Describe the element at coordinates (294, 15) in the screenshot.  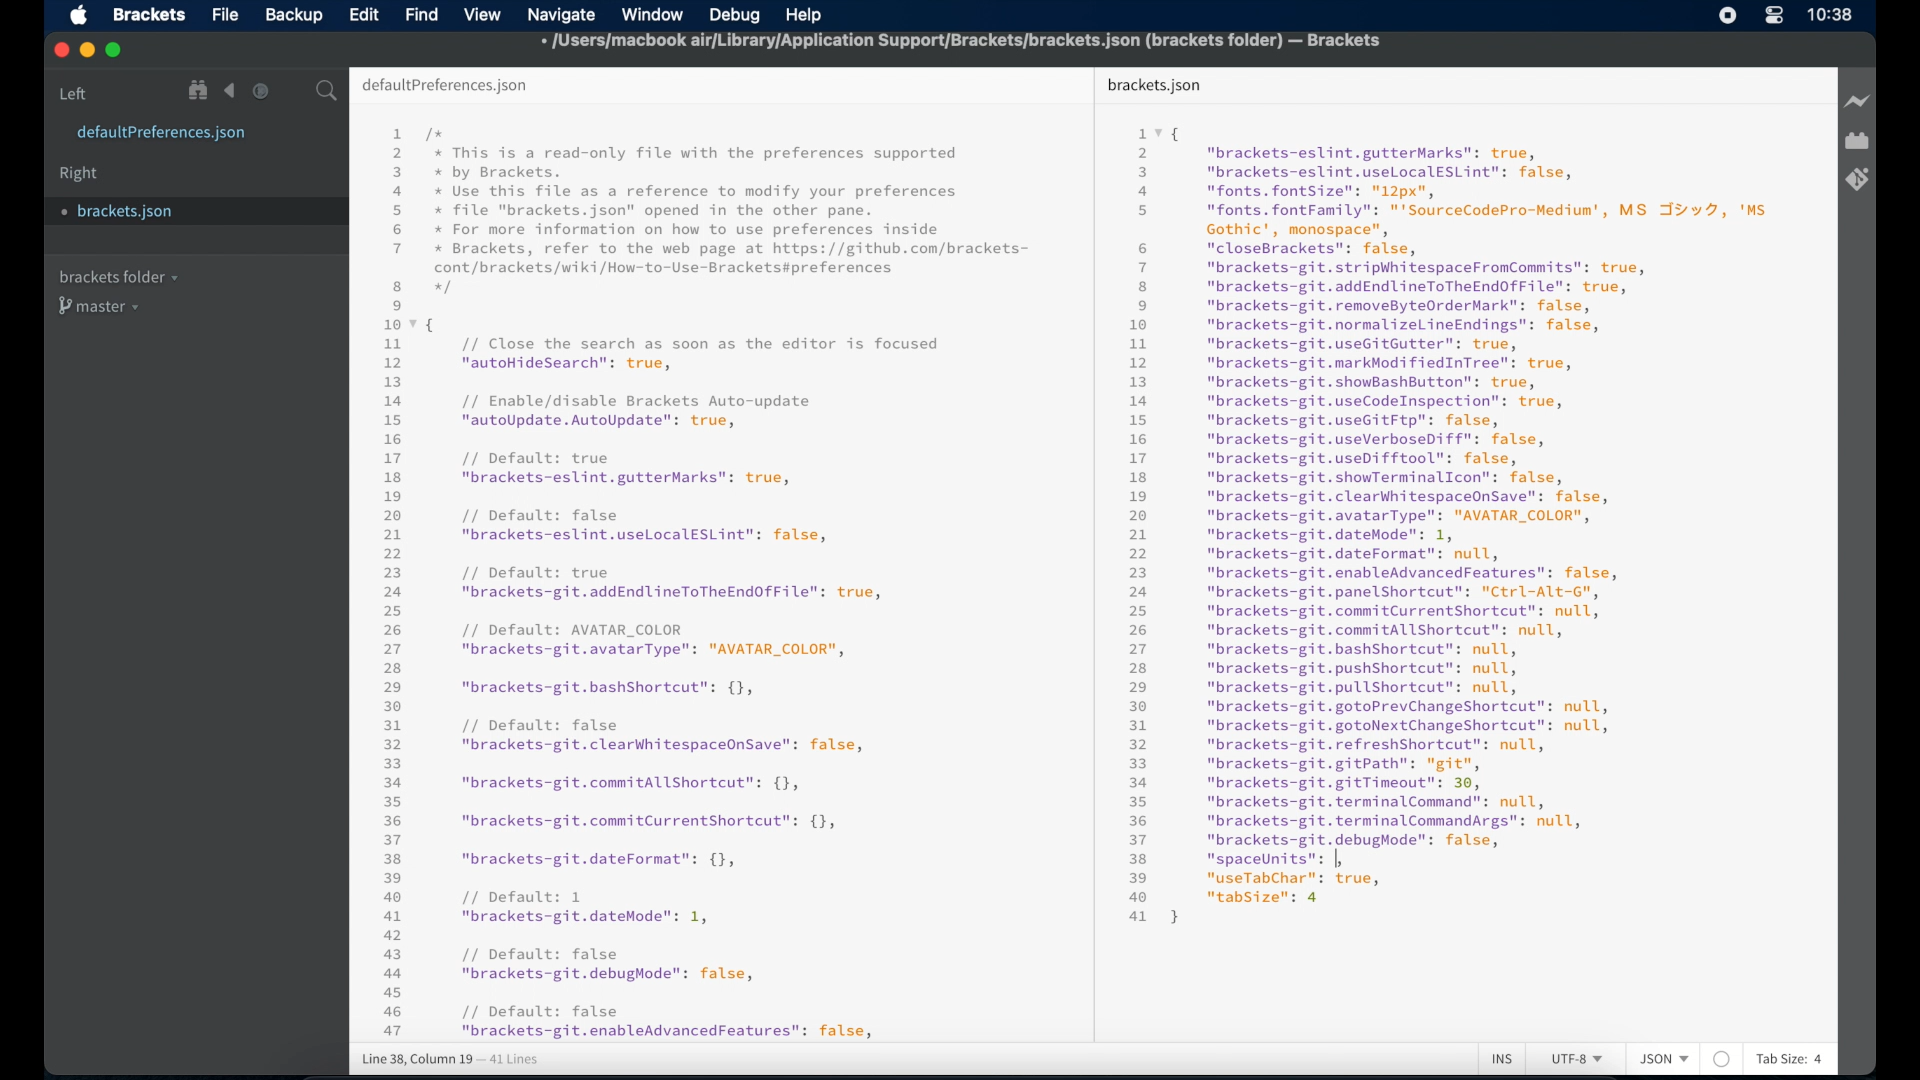
I see `backup` at that location.